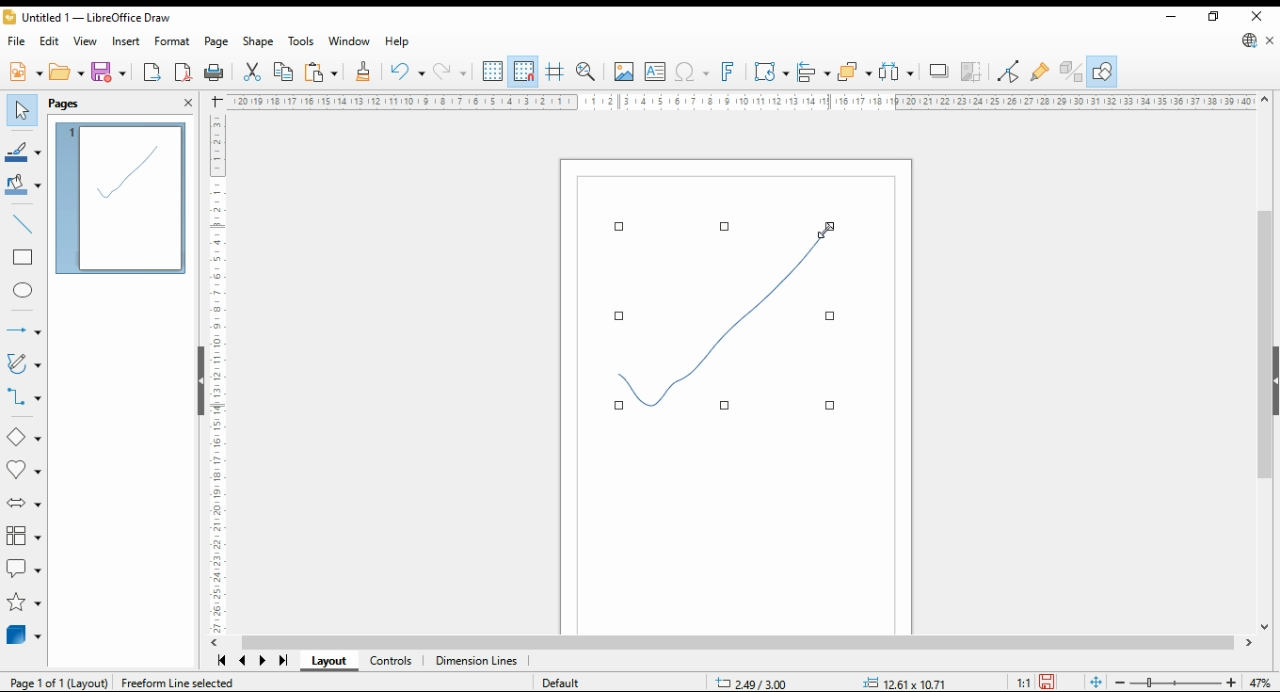  Describe the element at coordinates (556, 72) in the screenshot. I see `helplines when moving` at that location.